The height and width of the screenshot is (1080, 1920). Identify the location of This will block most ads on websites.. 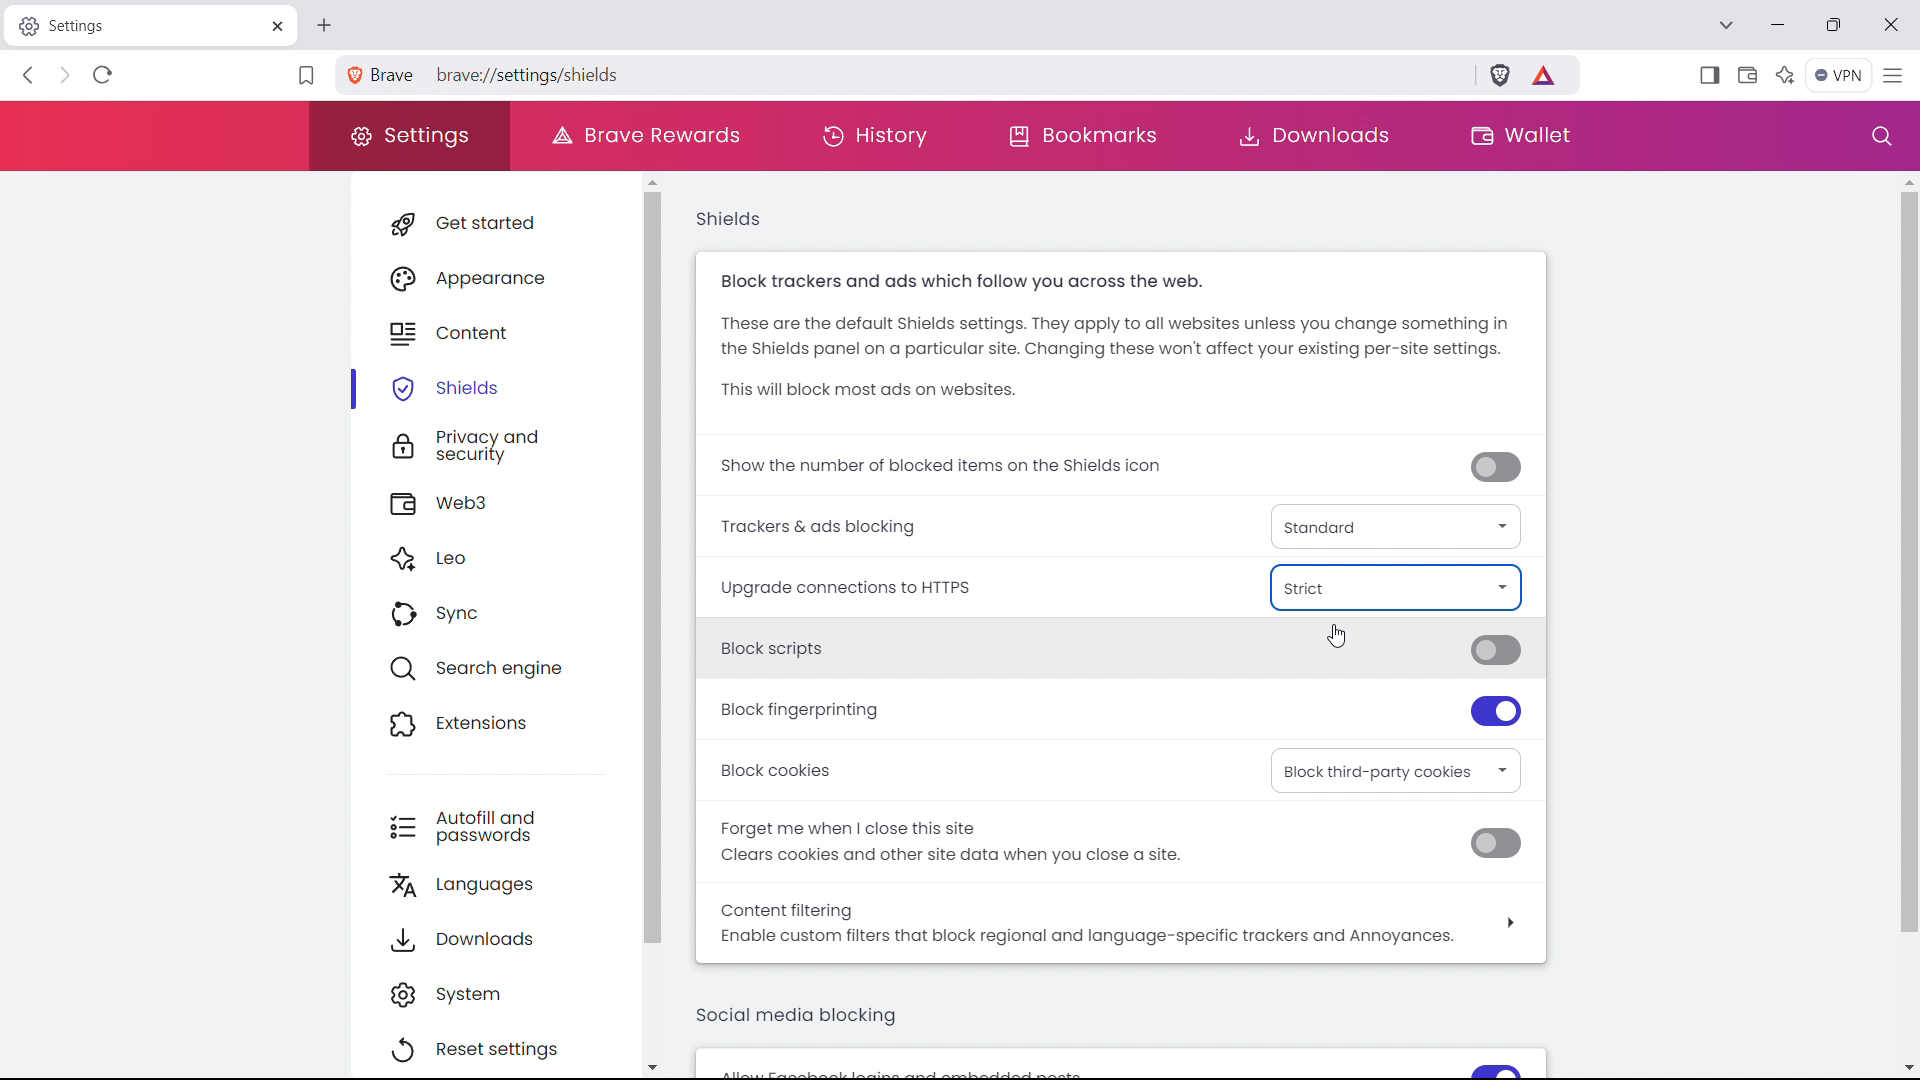
(866, 391).